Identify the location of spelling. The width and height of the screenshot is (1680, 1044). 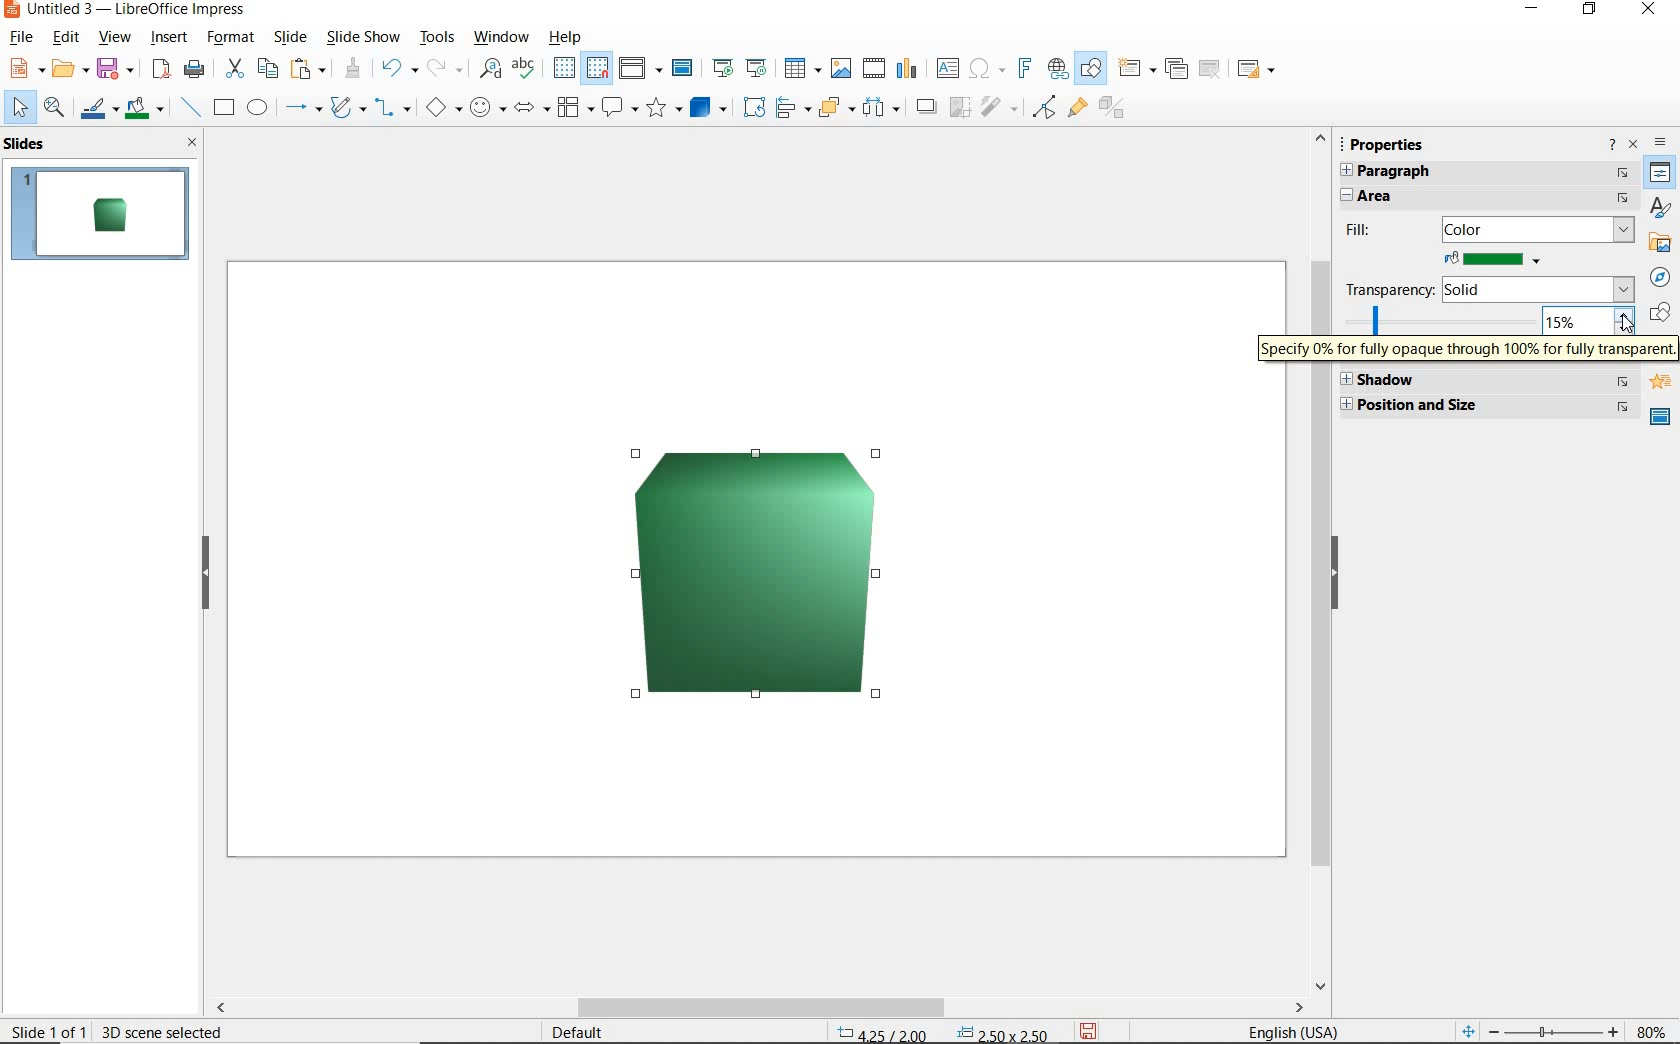
(529, 68).